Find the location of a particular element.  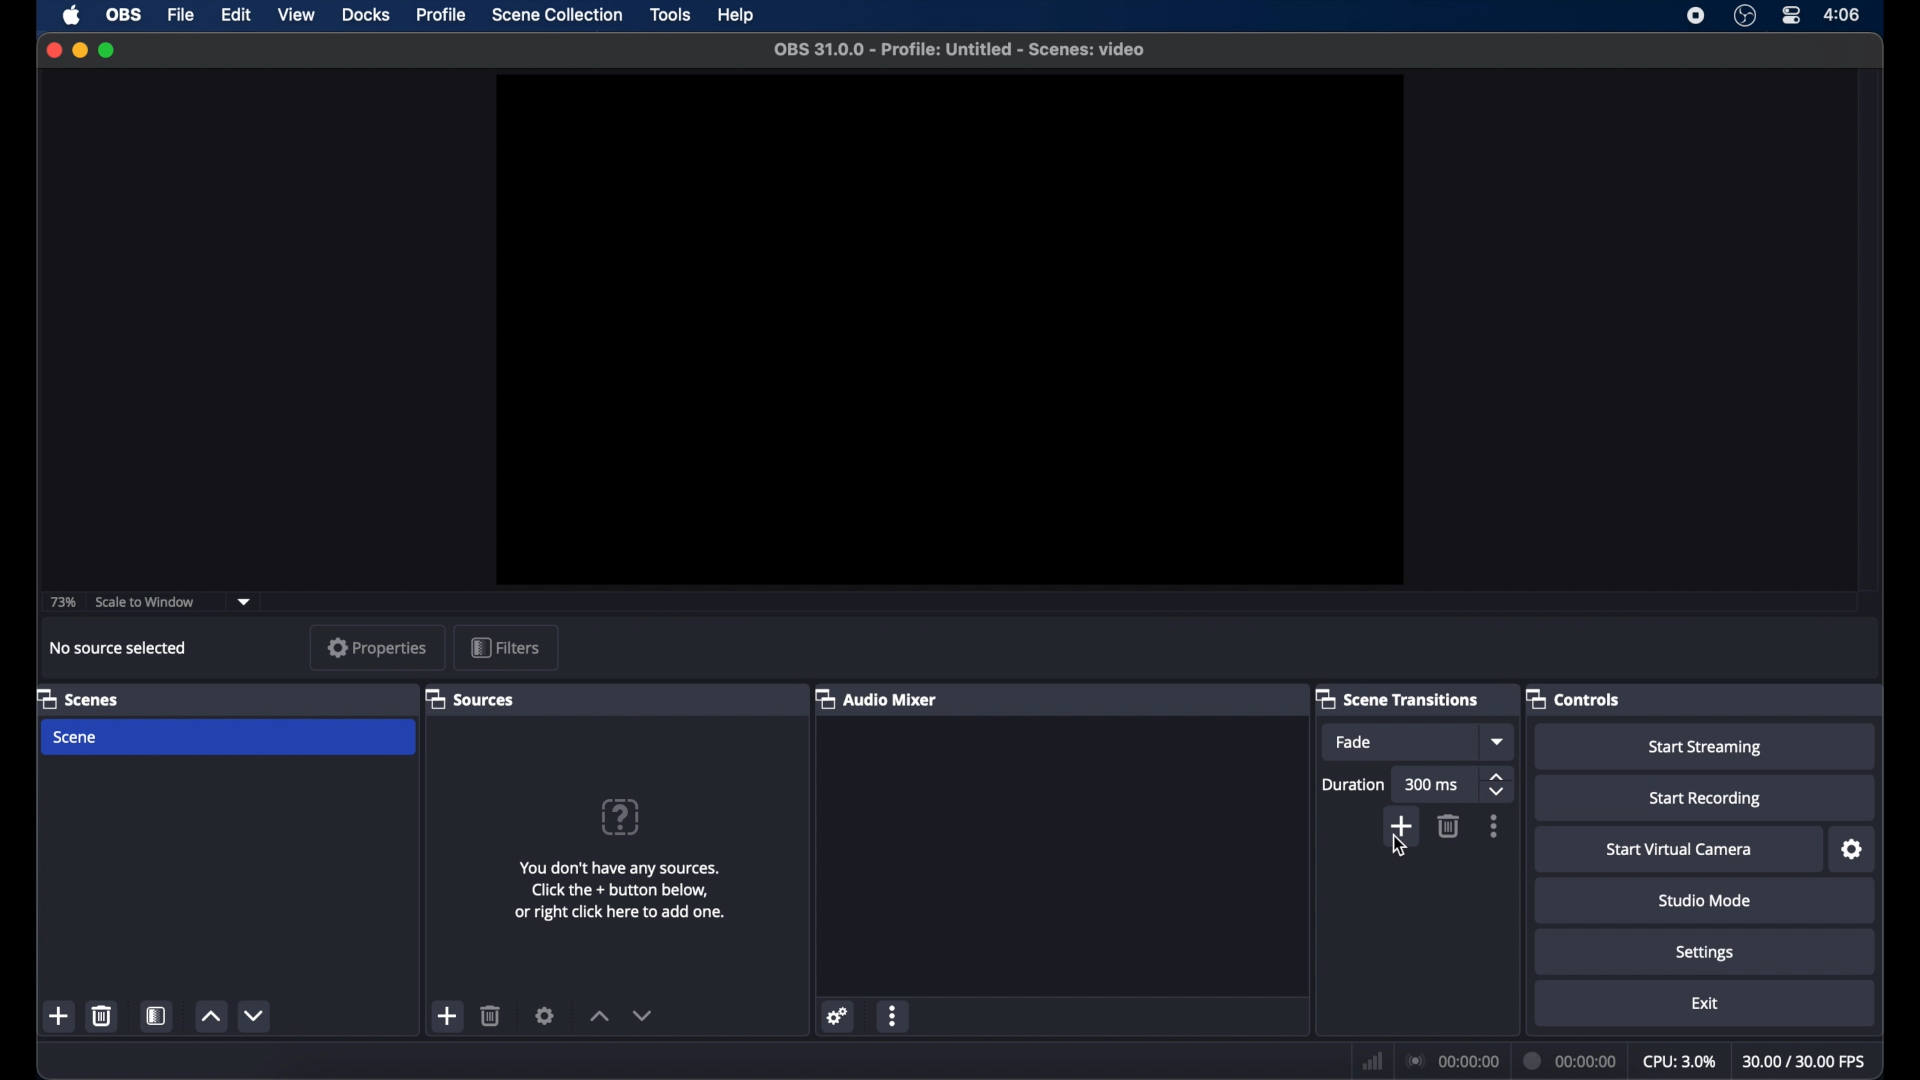

dropdown is located at coordinates (1499, 742).